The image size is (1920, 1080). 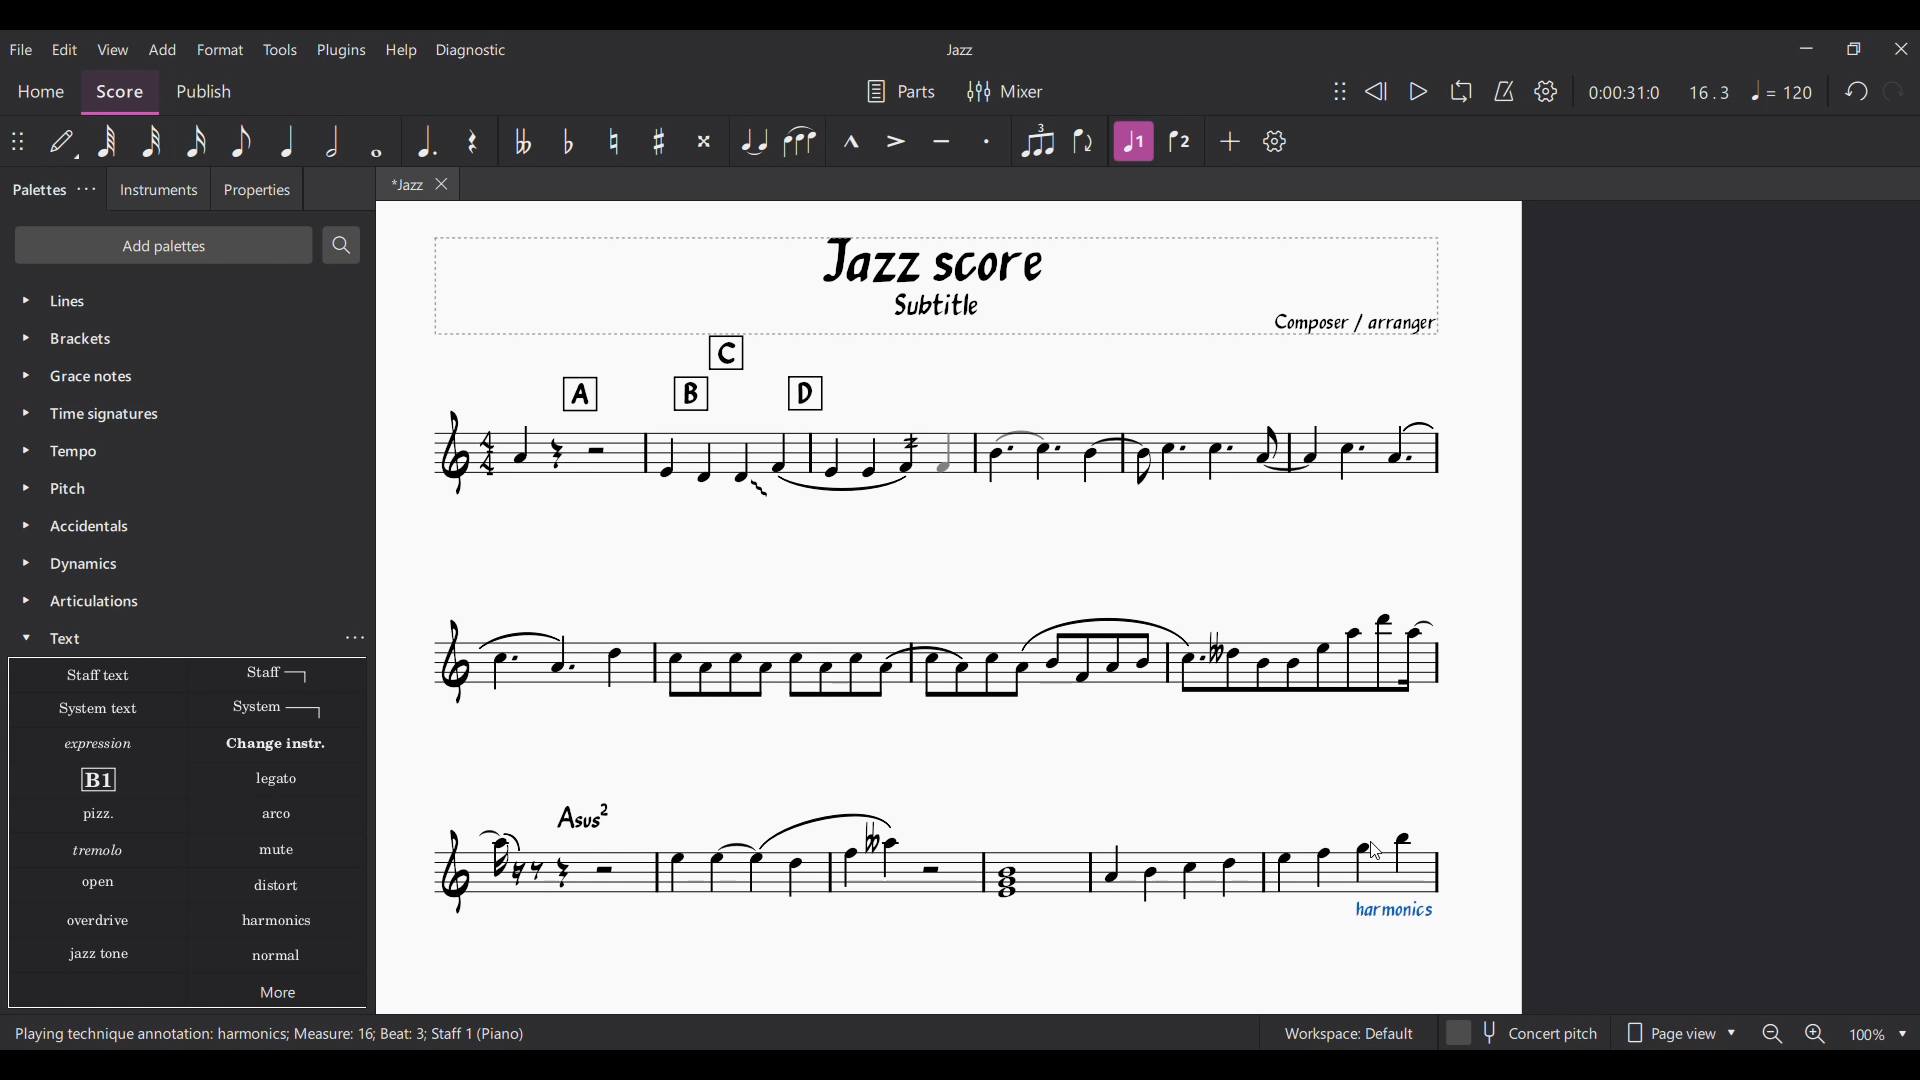 I want to click on Current duration and ratio, so click(x=1659, y=92).